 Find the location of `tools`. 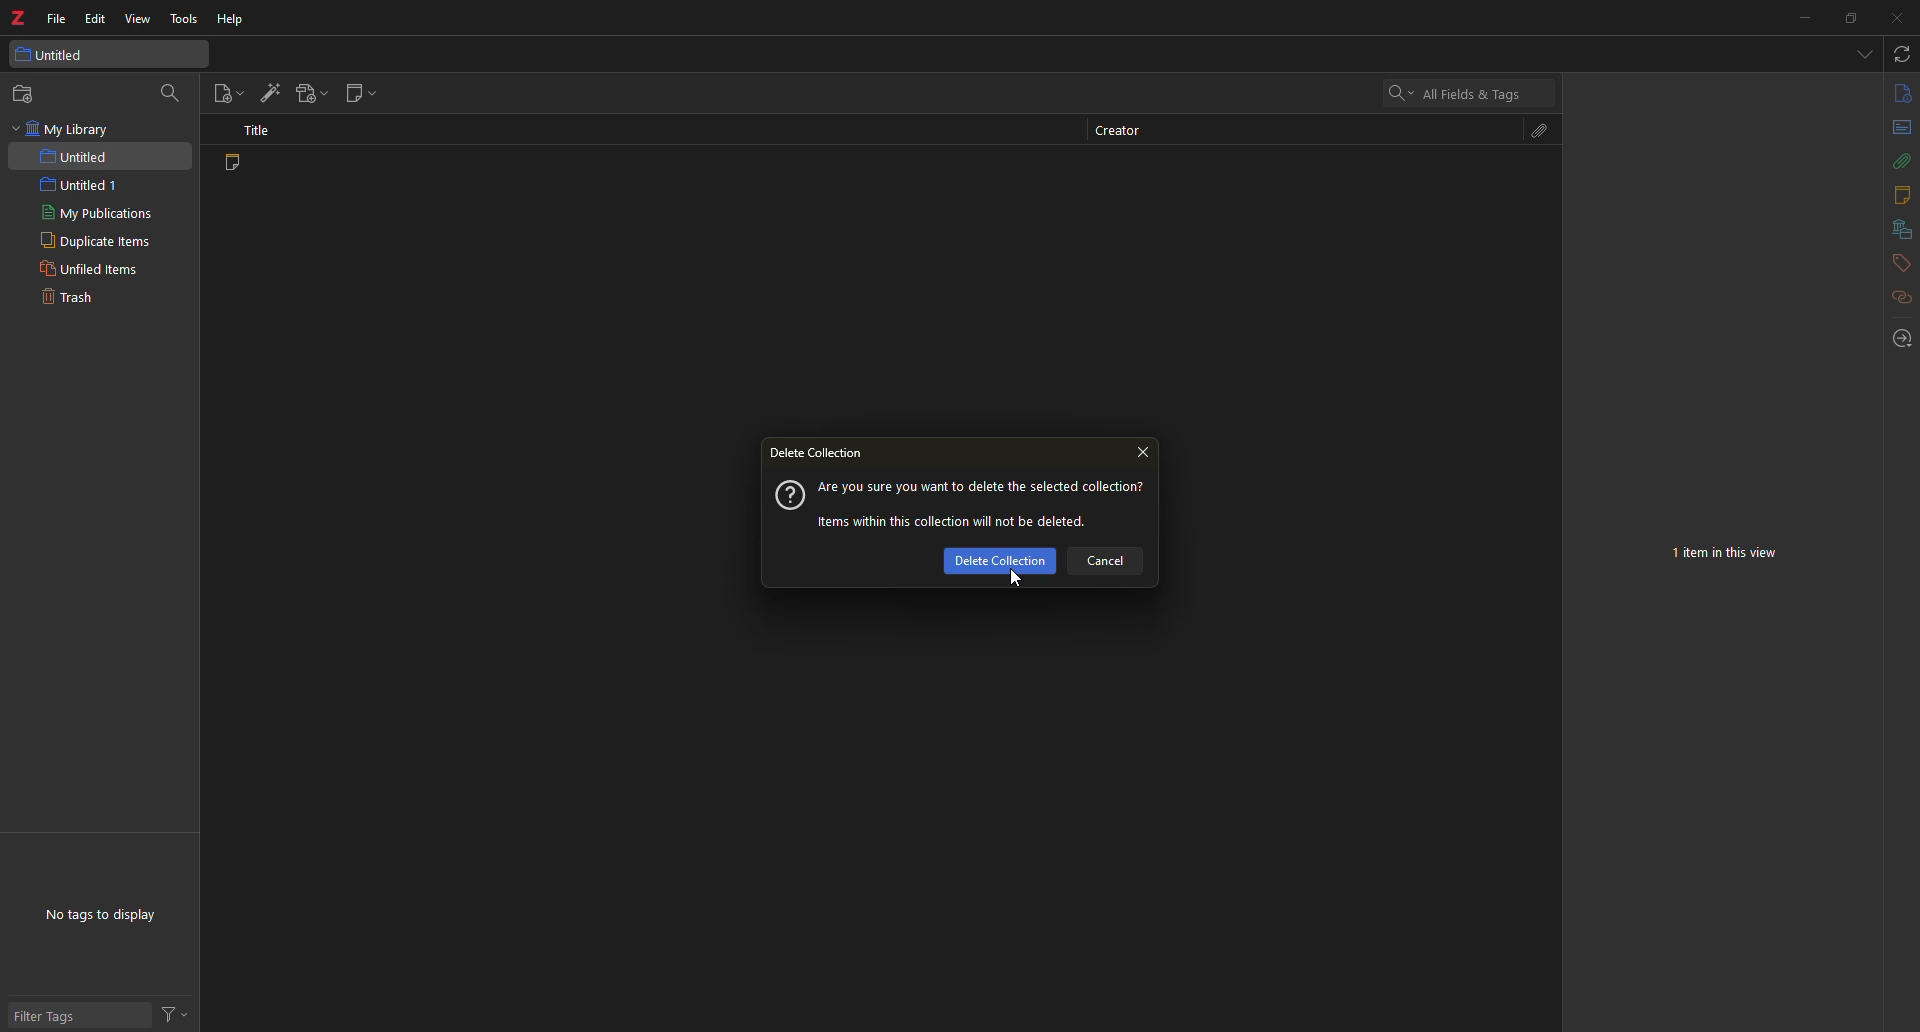

tools is located at coordinates (185, 20).